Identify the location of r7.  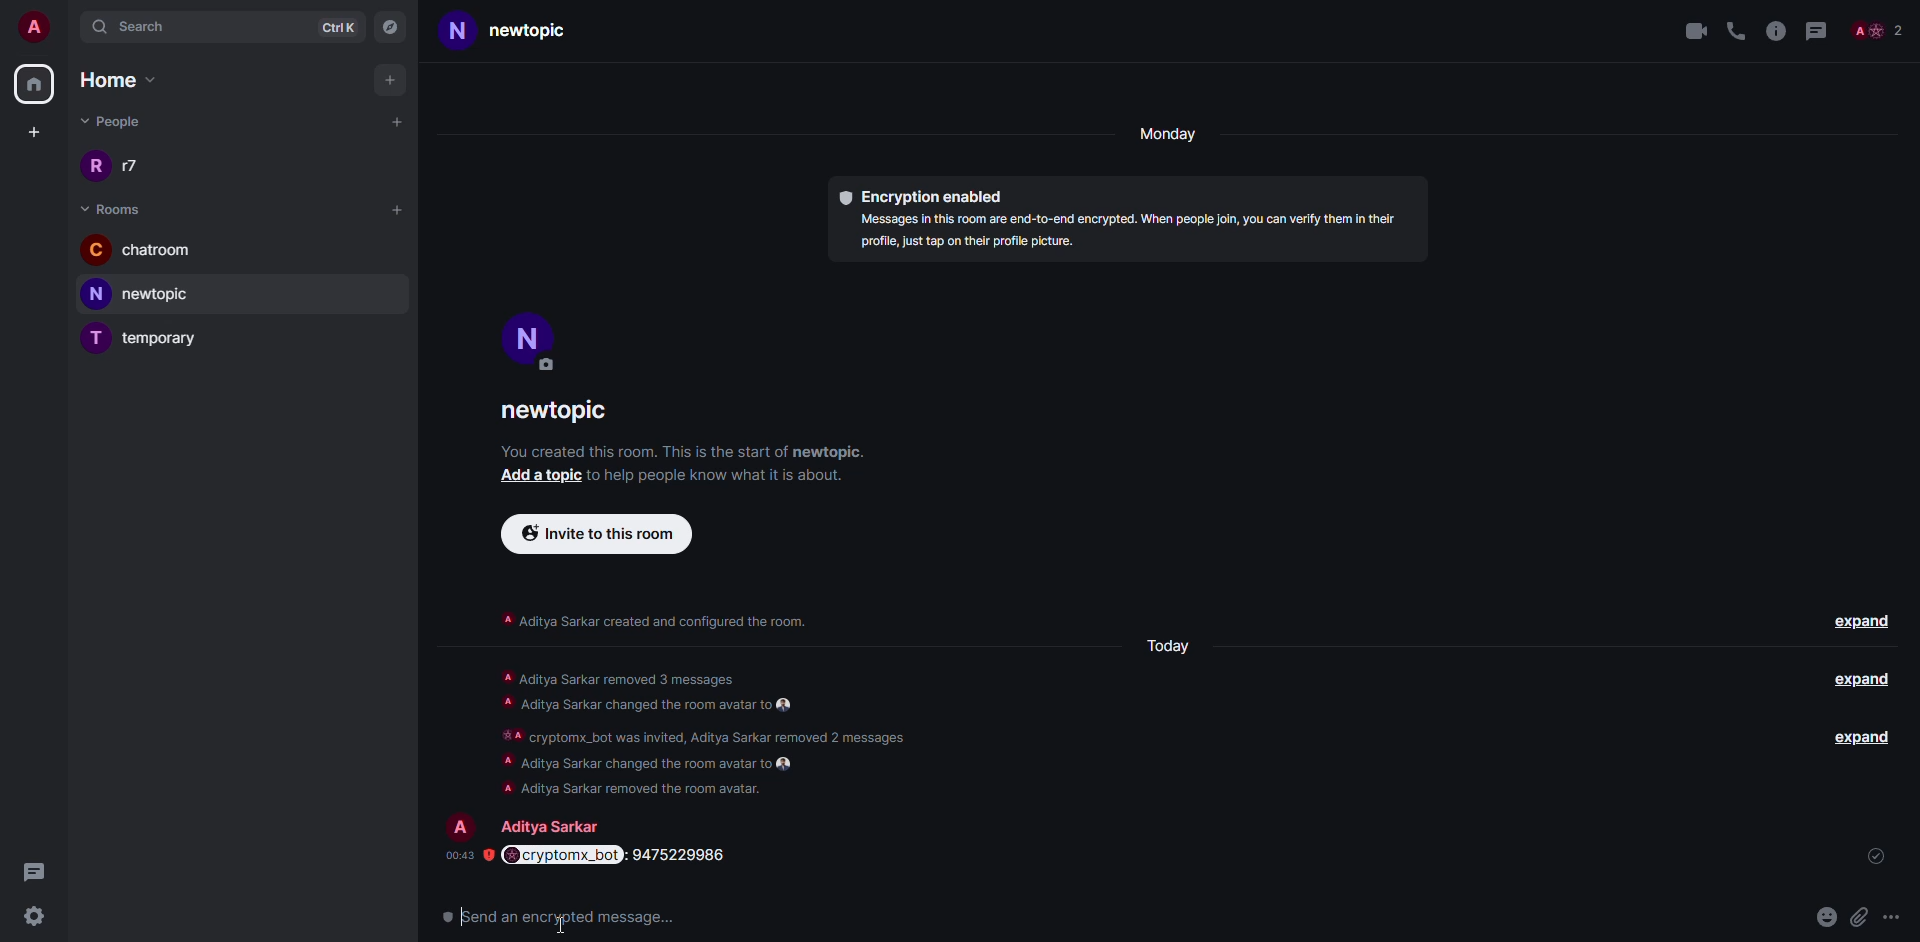
(121, 168).